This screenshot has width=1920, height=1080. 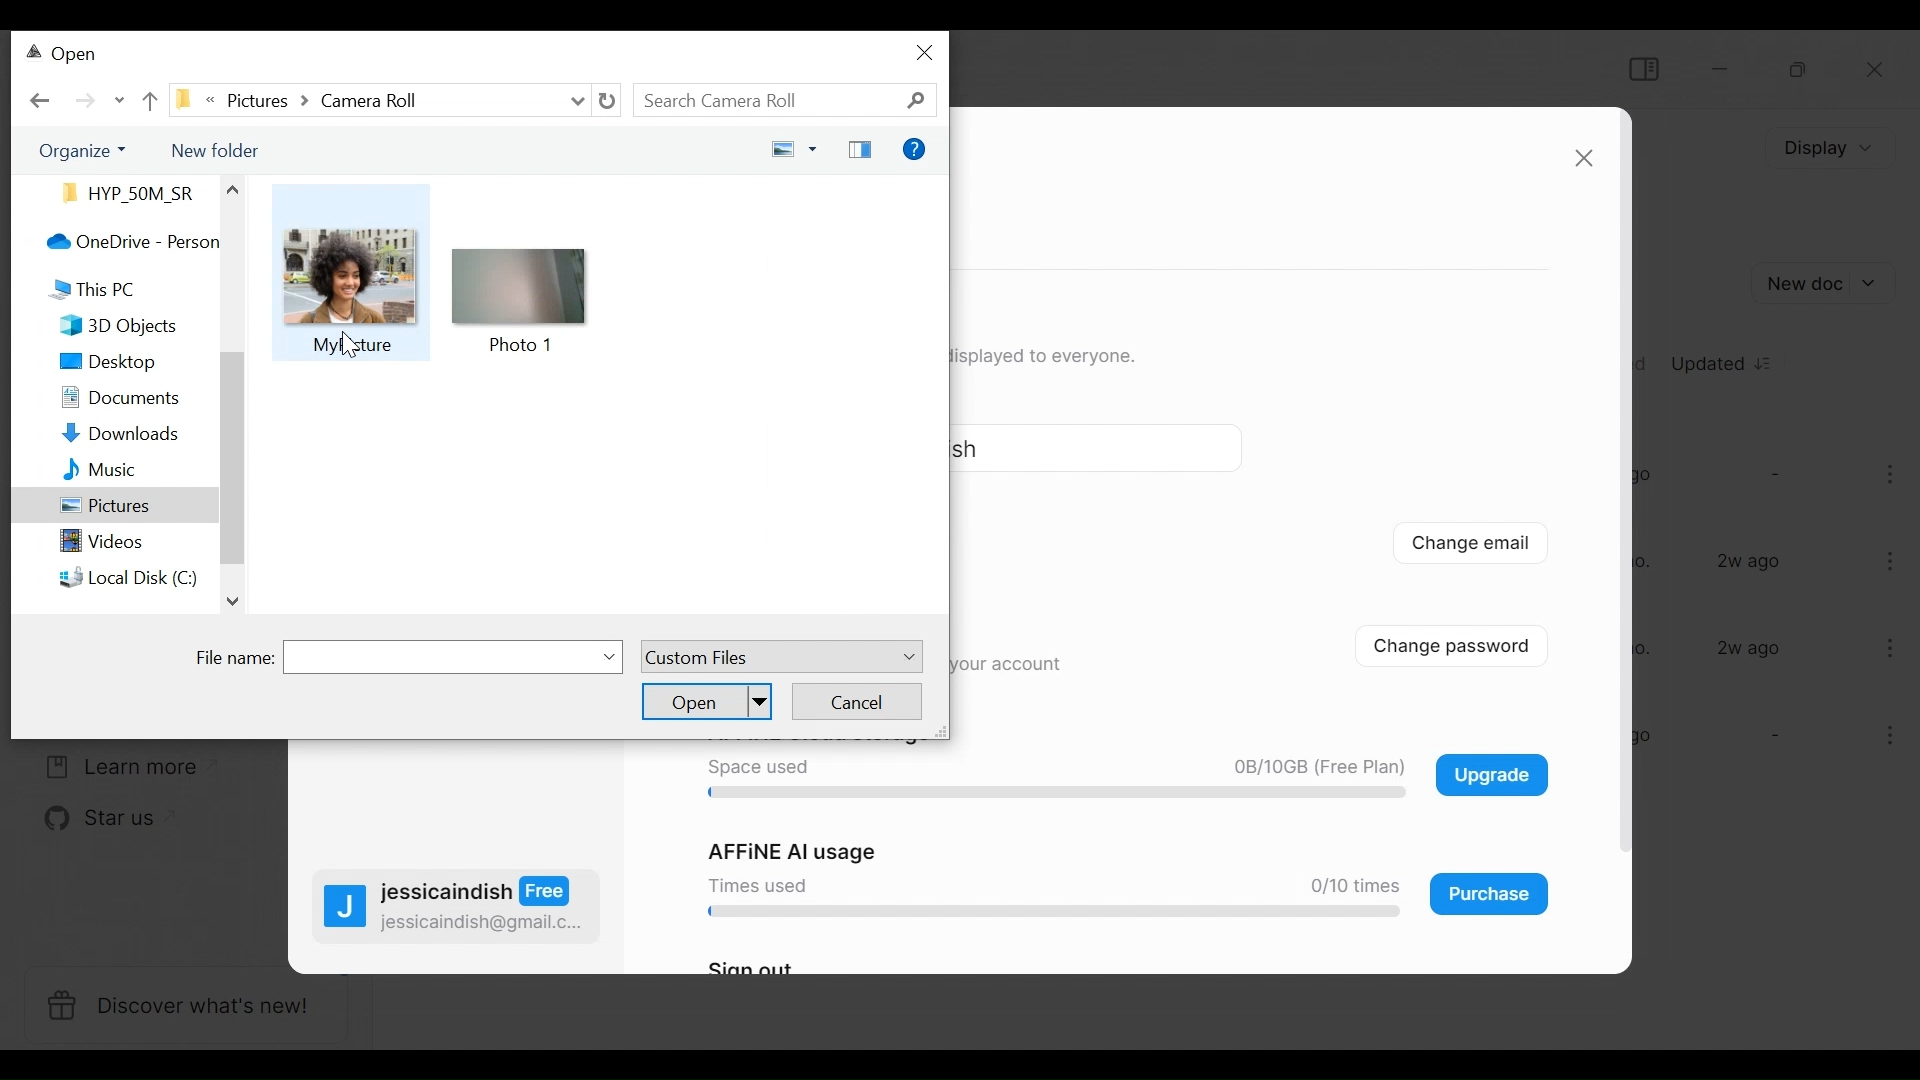 I want to click on Downloads, so click(x=103, y=435).